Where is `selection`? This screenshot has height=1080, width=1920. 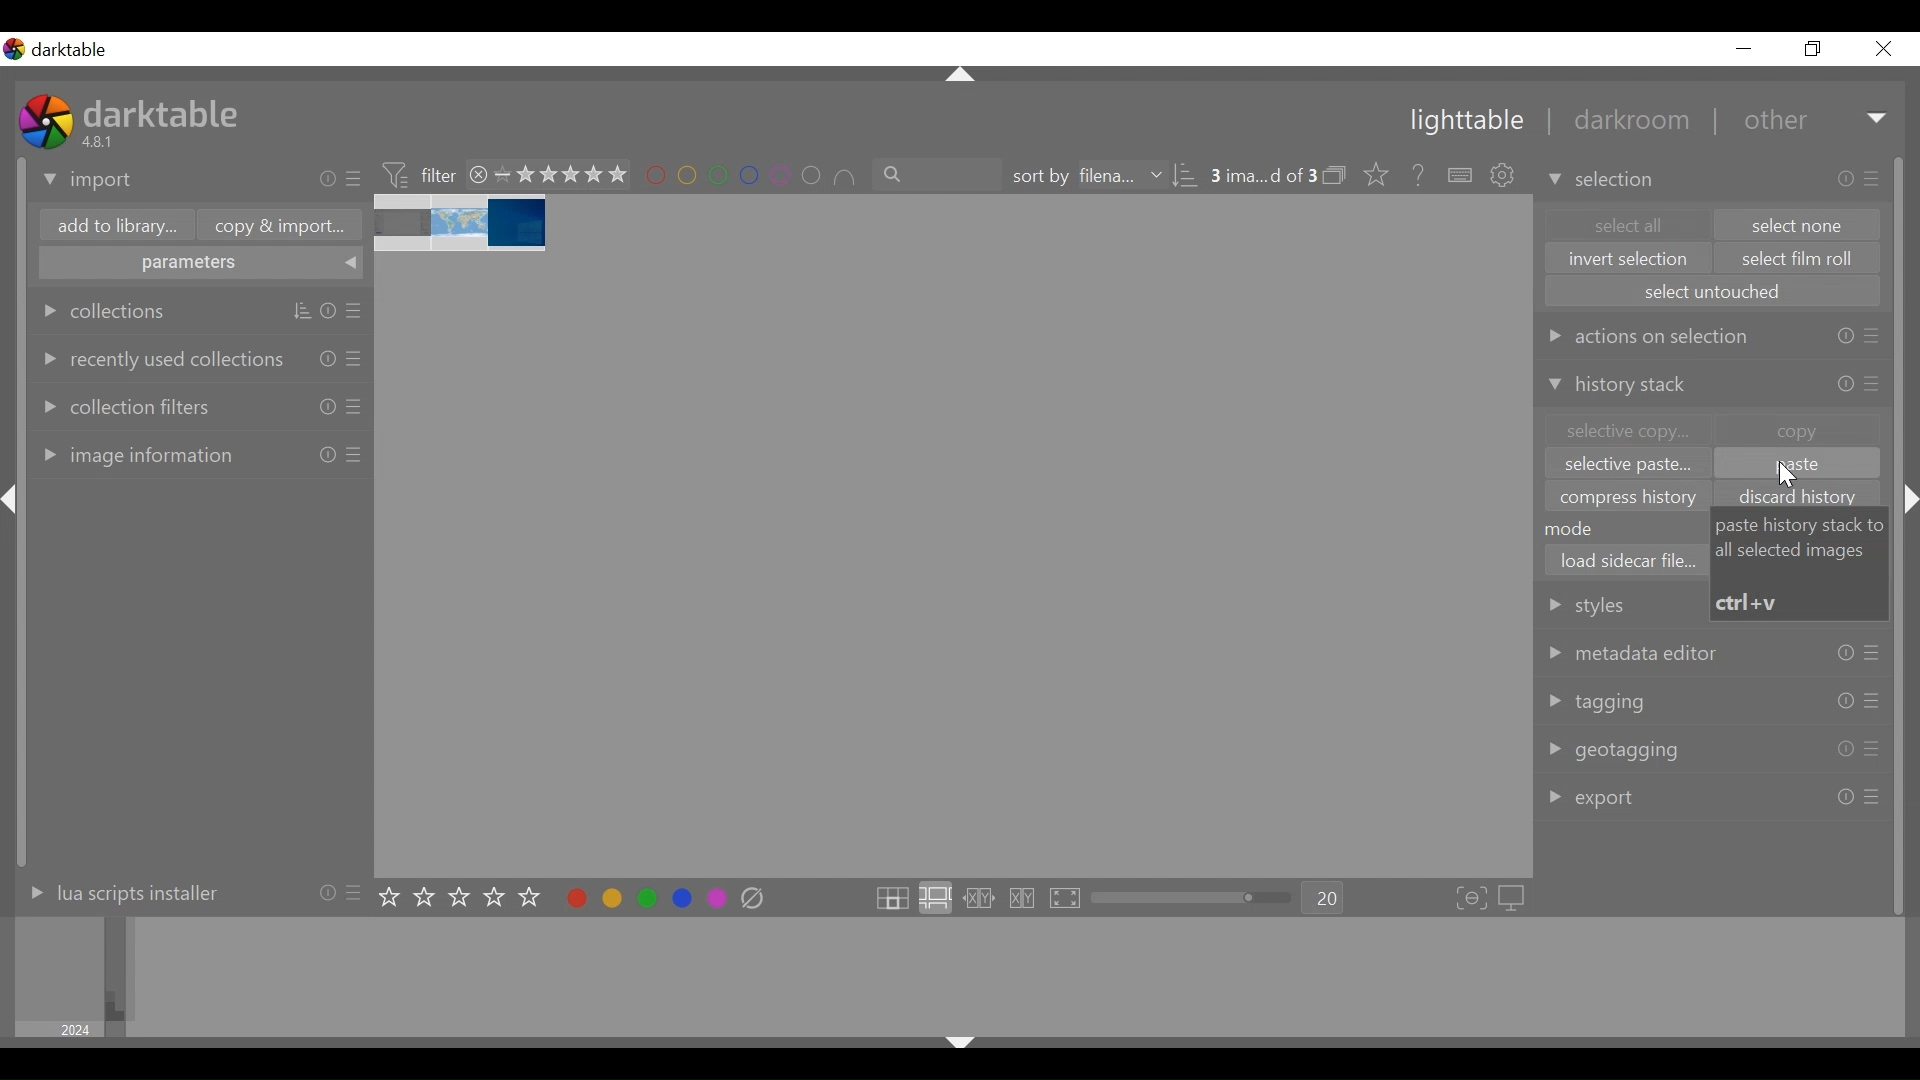
selection is located at coordinates (1604, 179).